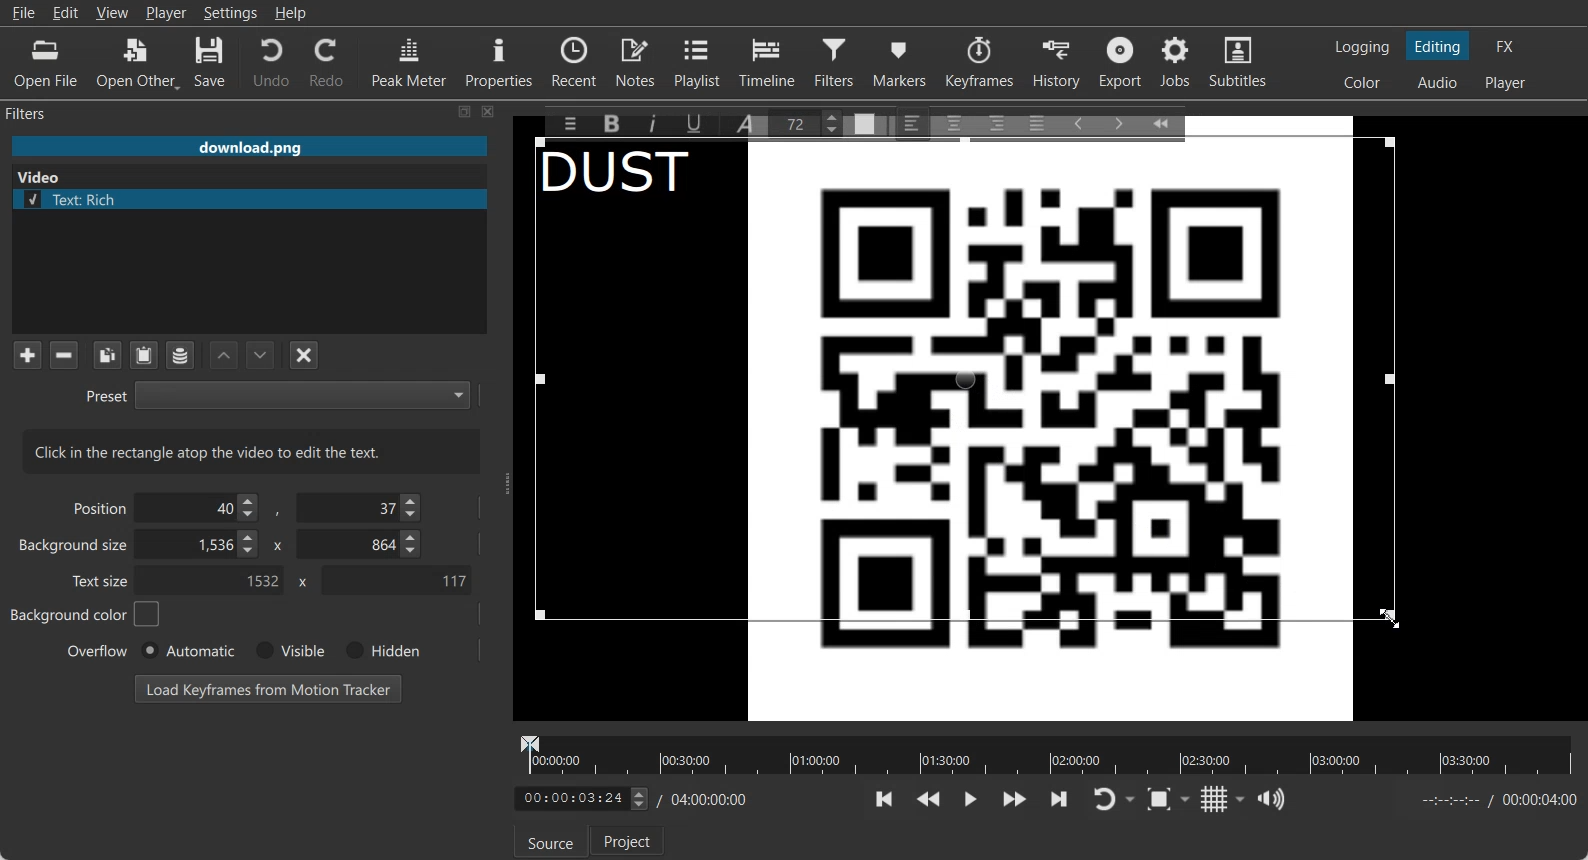  Describe the element at coordinates (1177, 62) in the screenshot. I see `Jobs` at that location.